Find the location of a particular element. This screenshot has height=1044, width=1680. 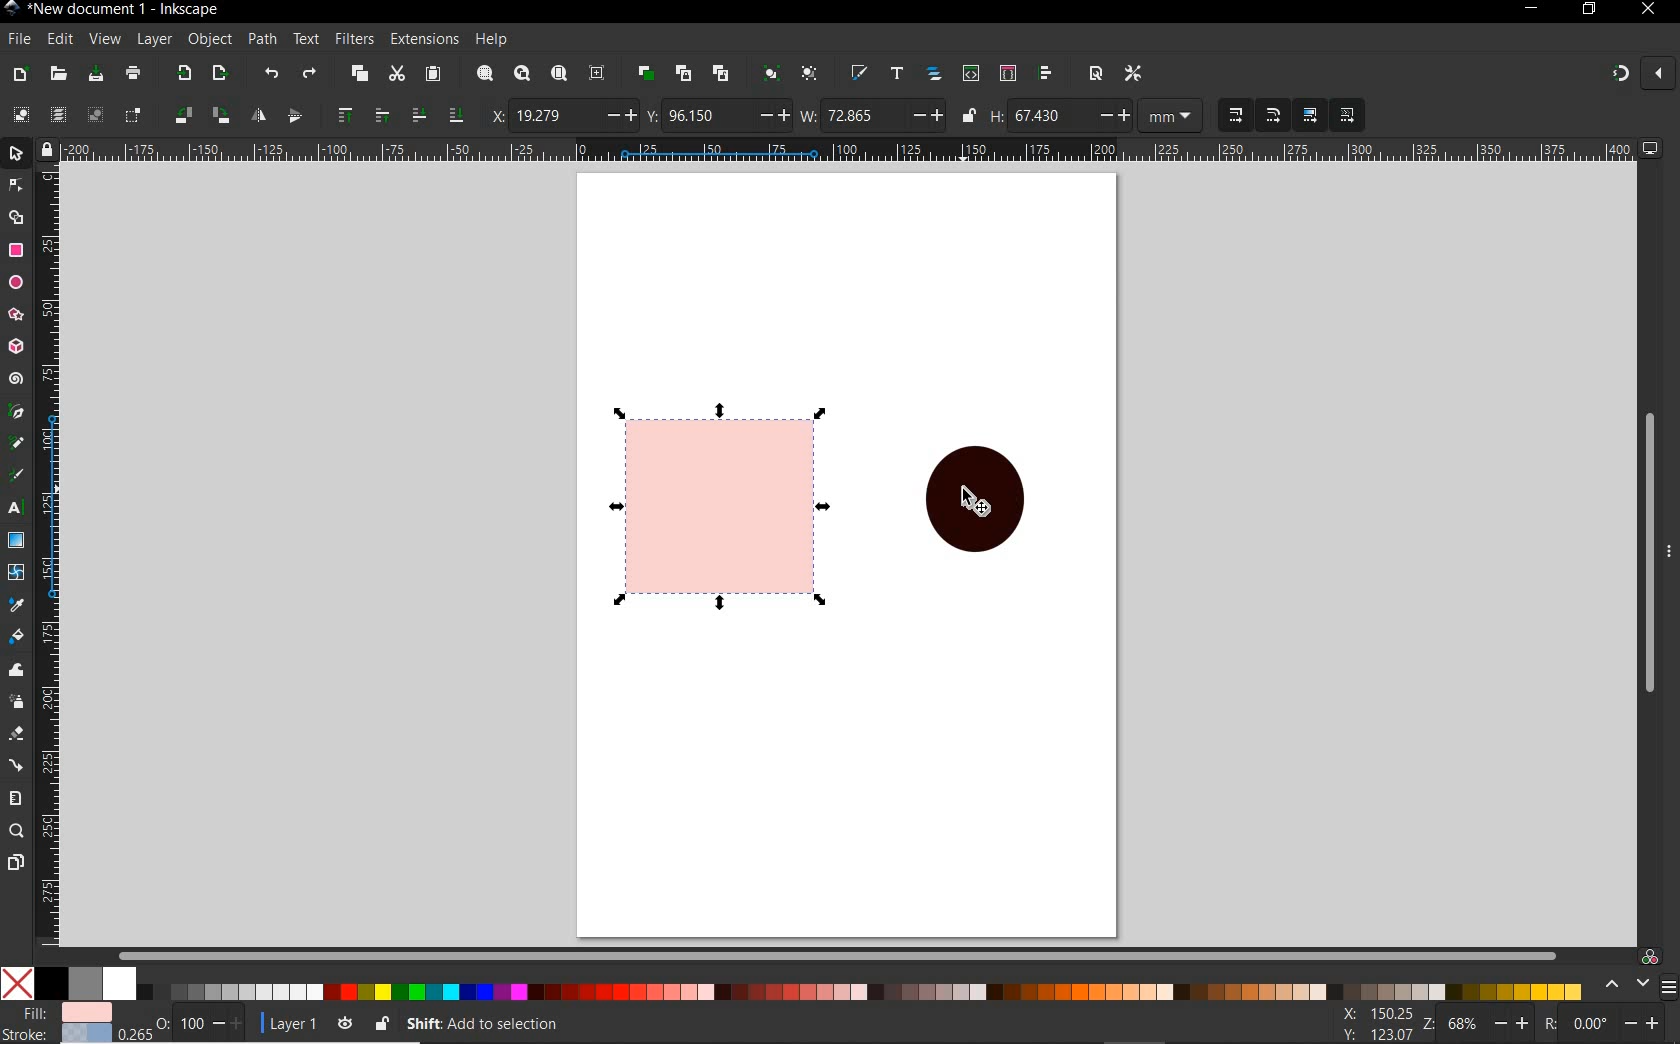

help is located at coordinates (492, 40).